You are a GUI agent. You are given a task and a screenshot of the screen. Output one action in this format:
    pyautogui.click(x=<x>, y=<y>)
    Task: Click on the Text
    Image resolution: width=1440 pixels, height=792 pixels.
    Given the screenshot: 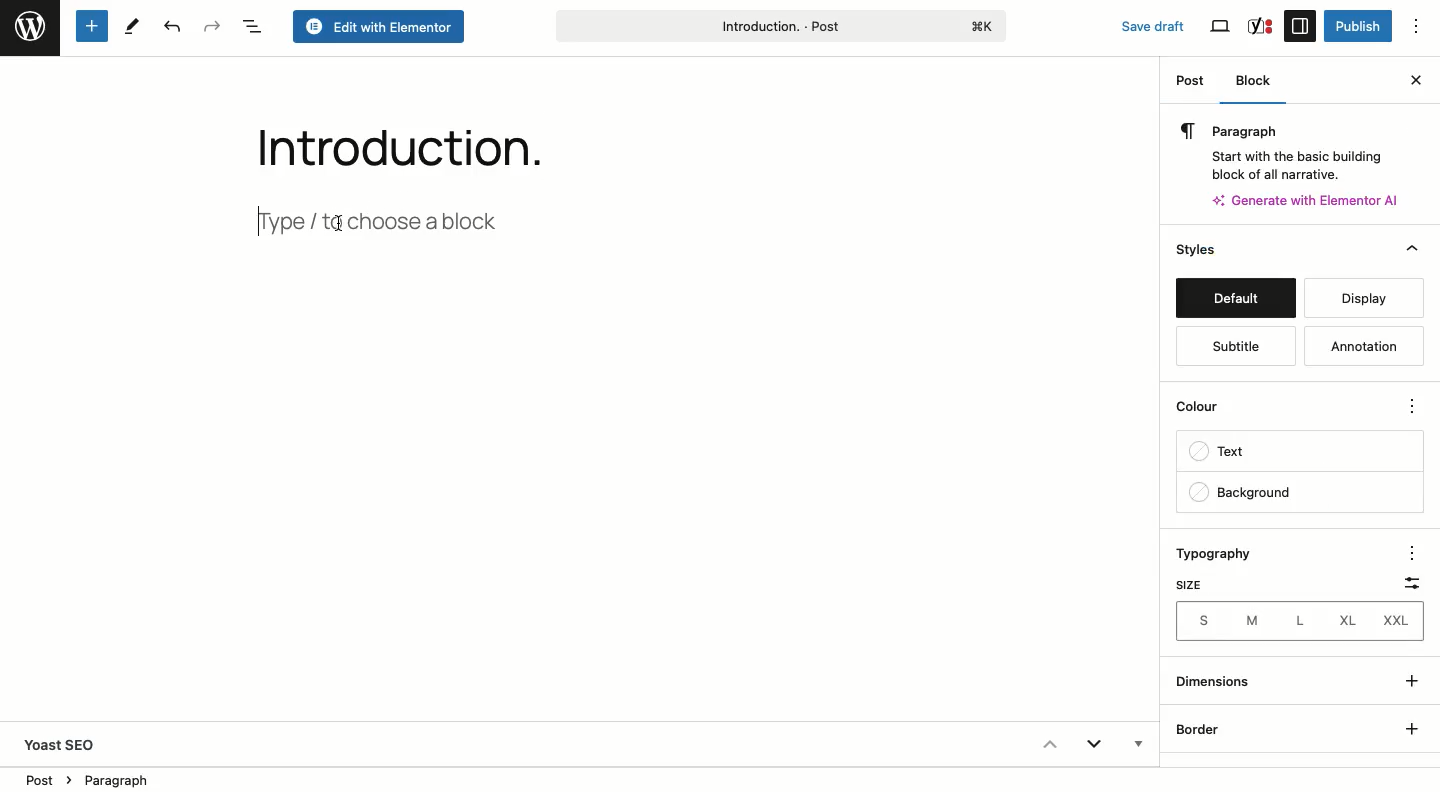 What is the action you would take?
    pyautogui.click(x=1225, y=454)
    